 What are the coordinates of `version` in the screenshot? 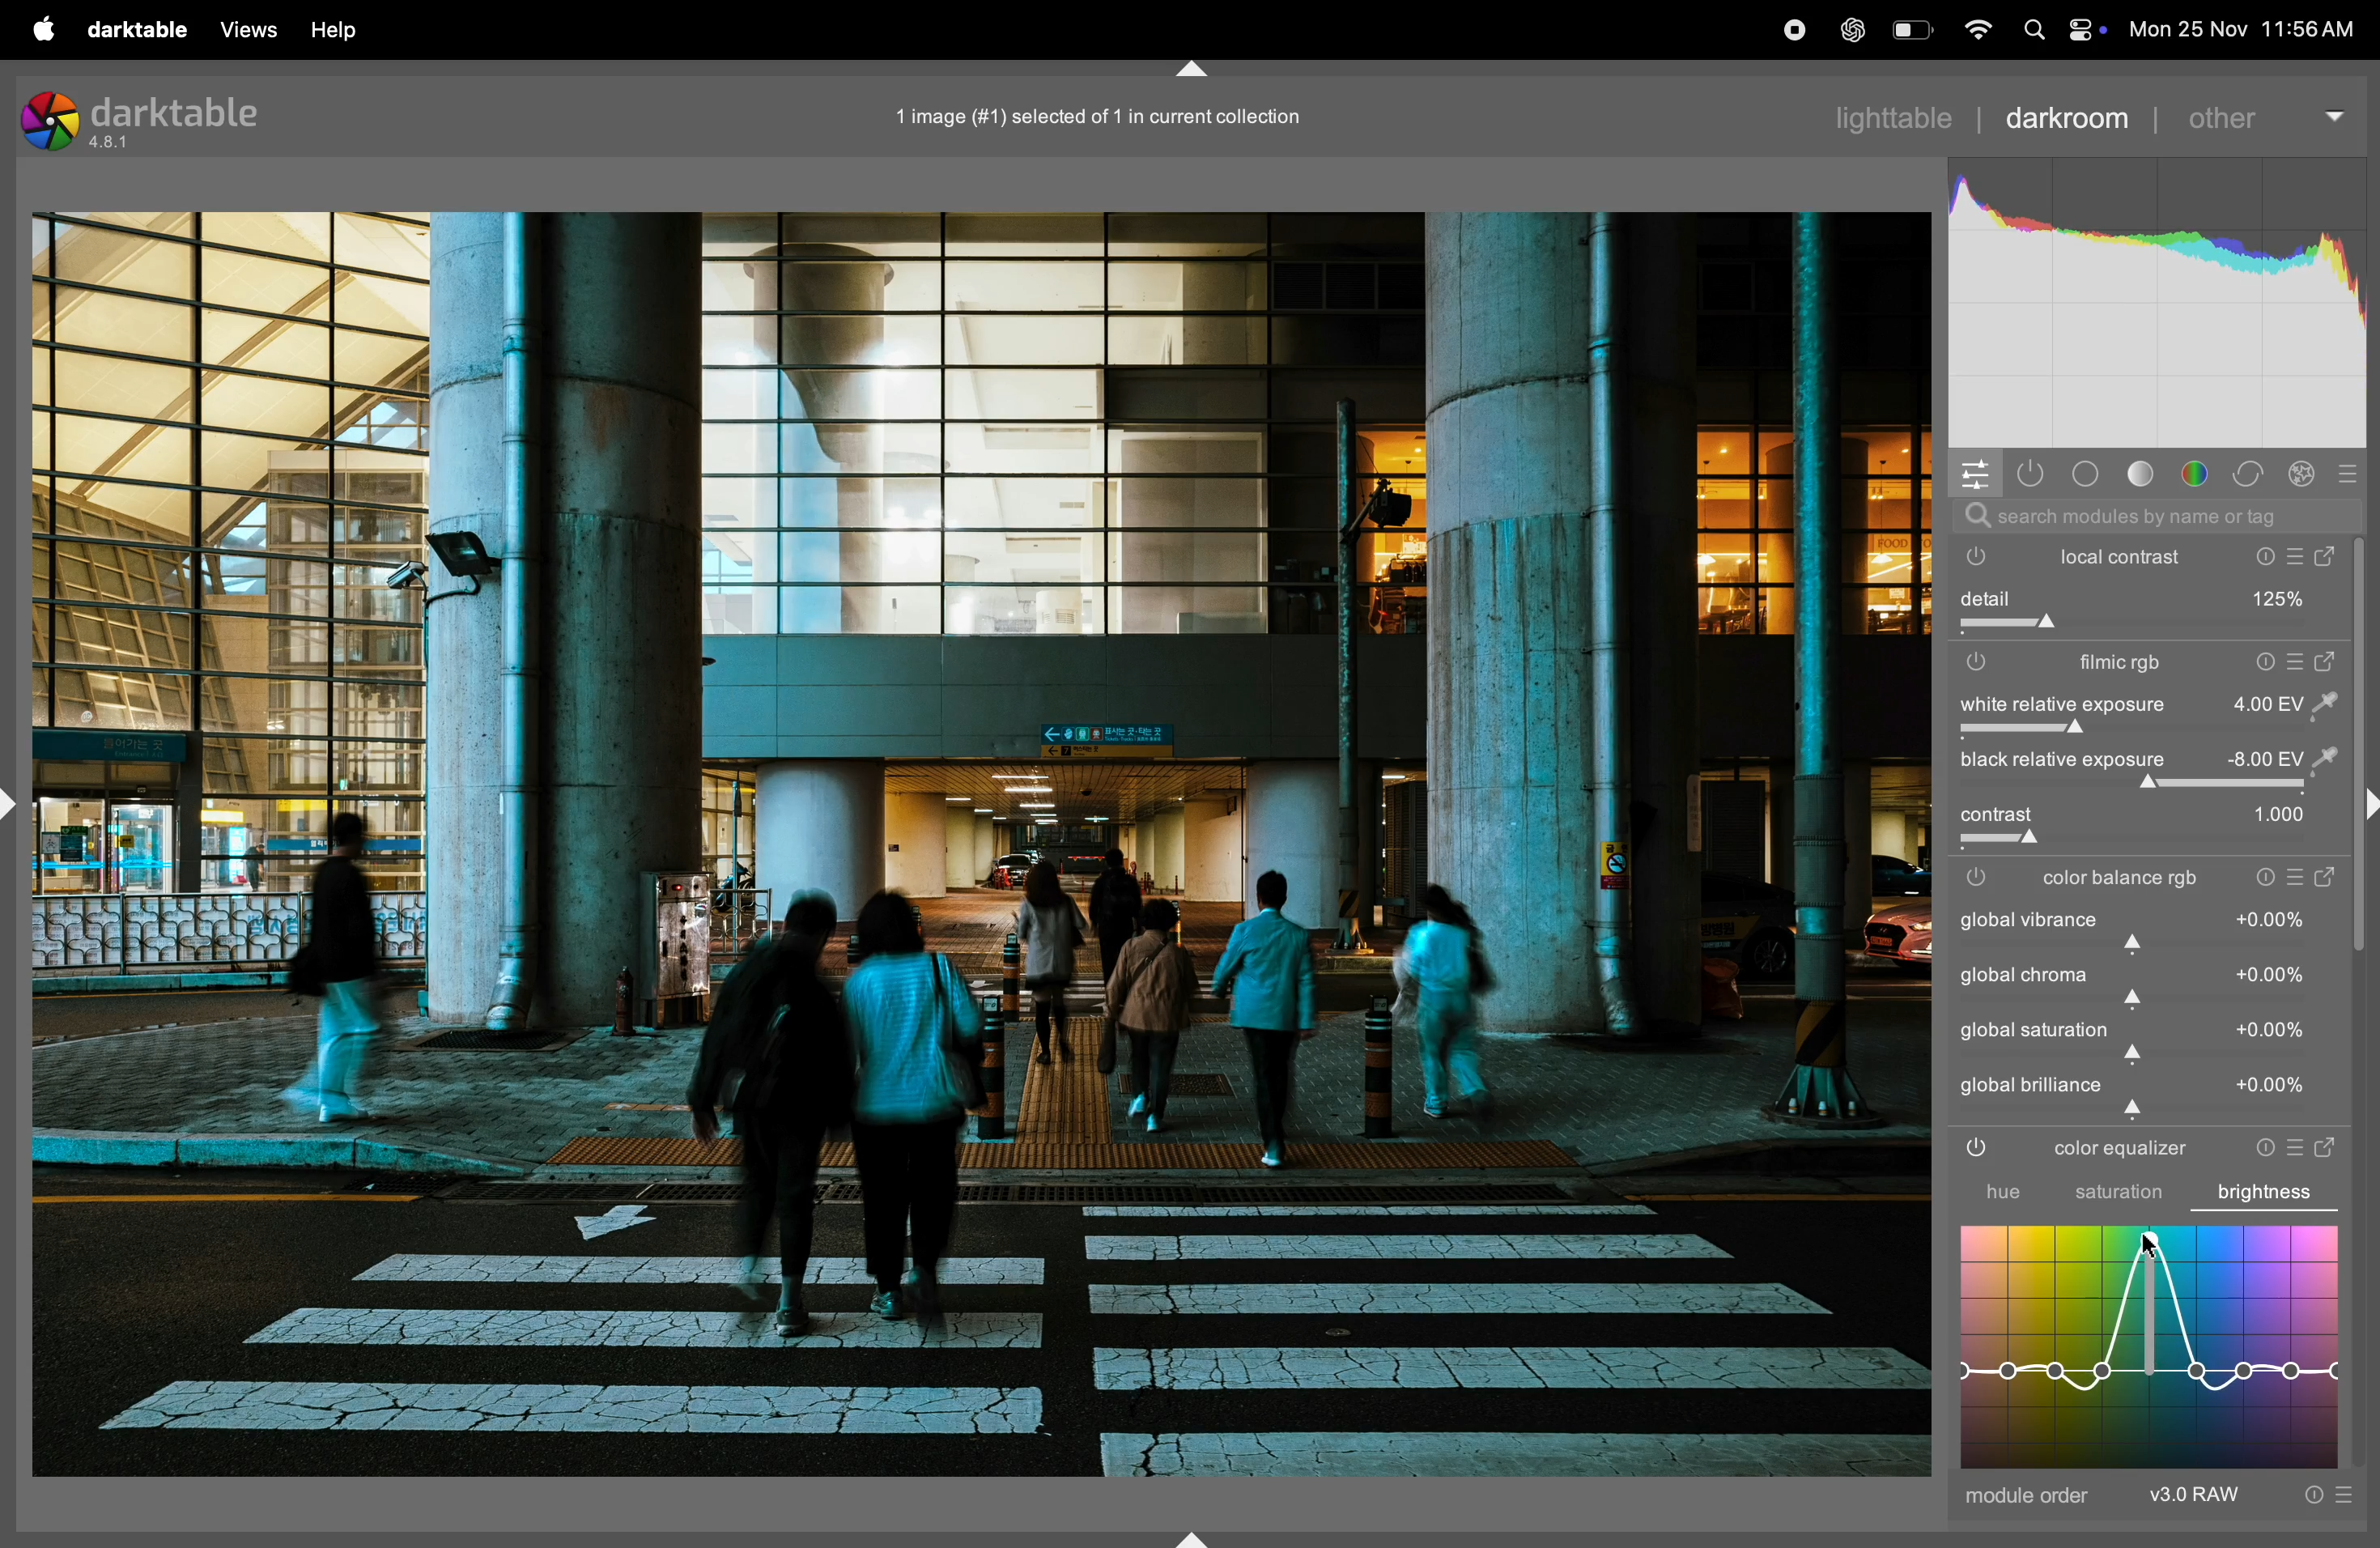 It's located at (115, 145).